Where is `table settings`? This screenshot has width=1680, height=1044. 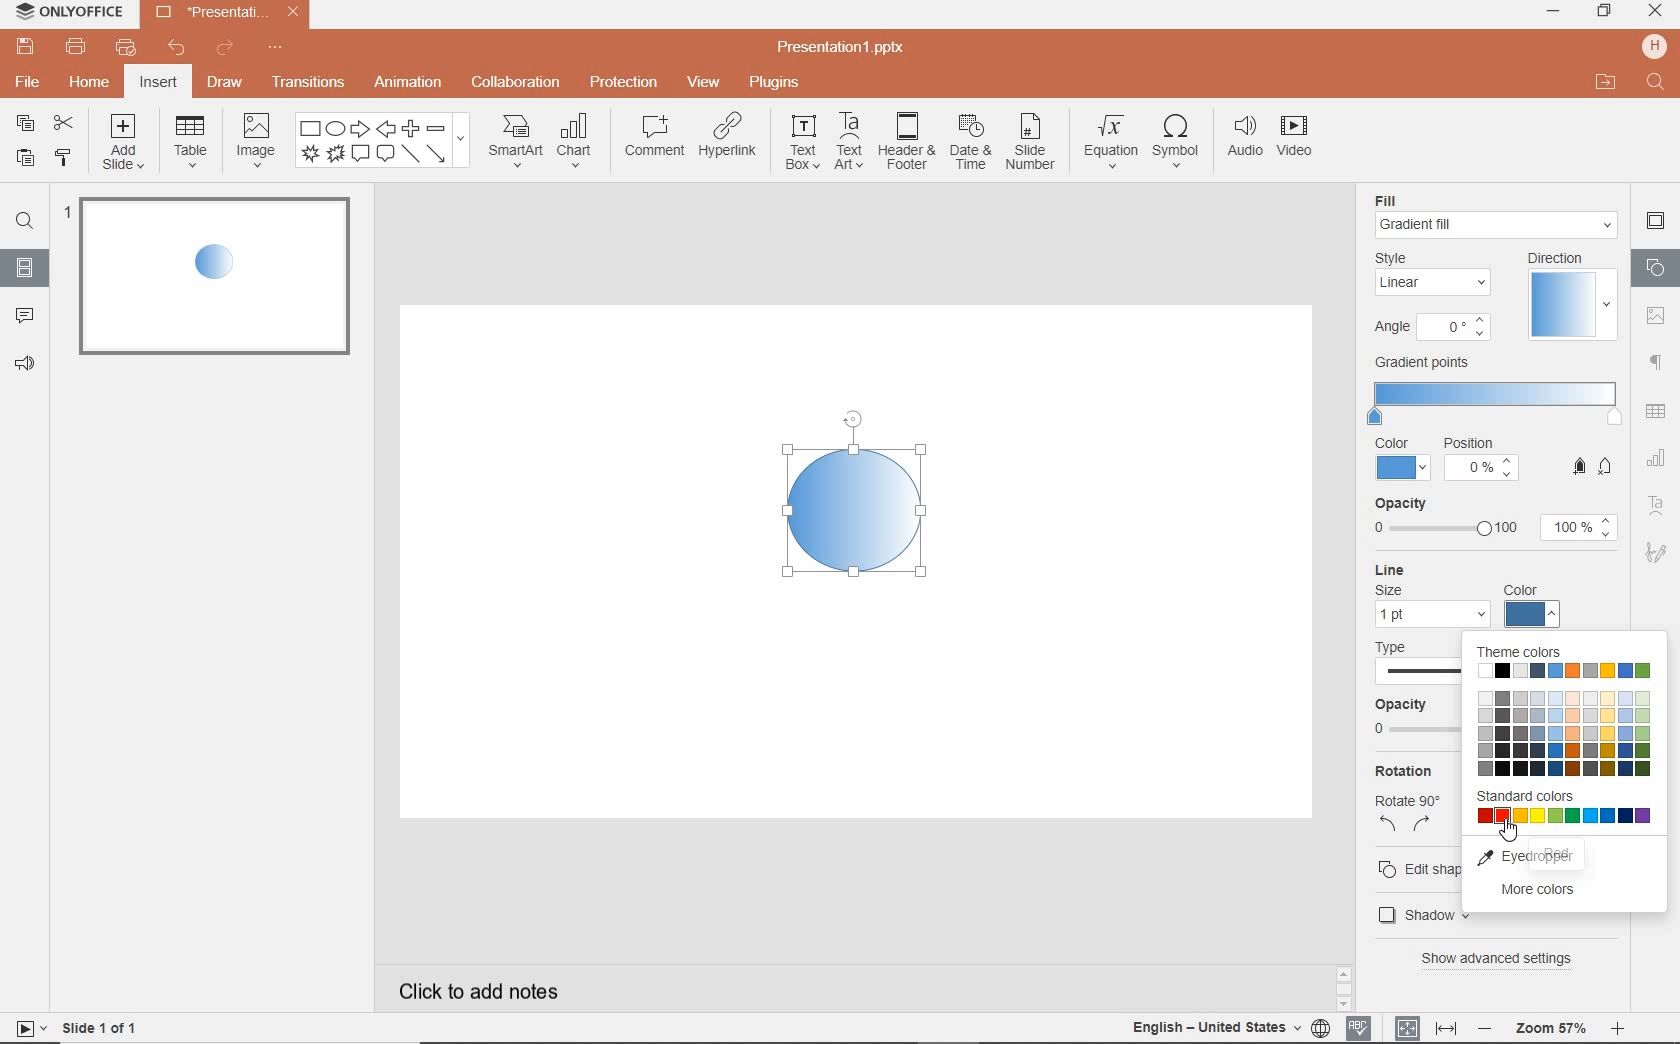 table settings is located at coordinates (1658, 410).